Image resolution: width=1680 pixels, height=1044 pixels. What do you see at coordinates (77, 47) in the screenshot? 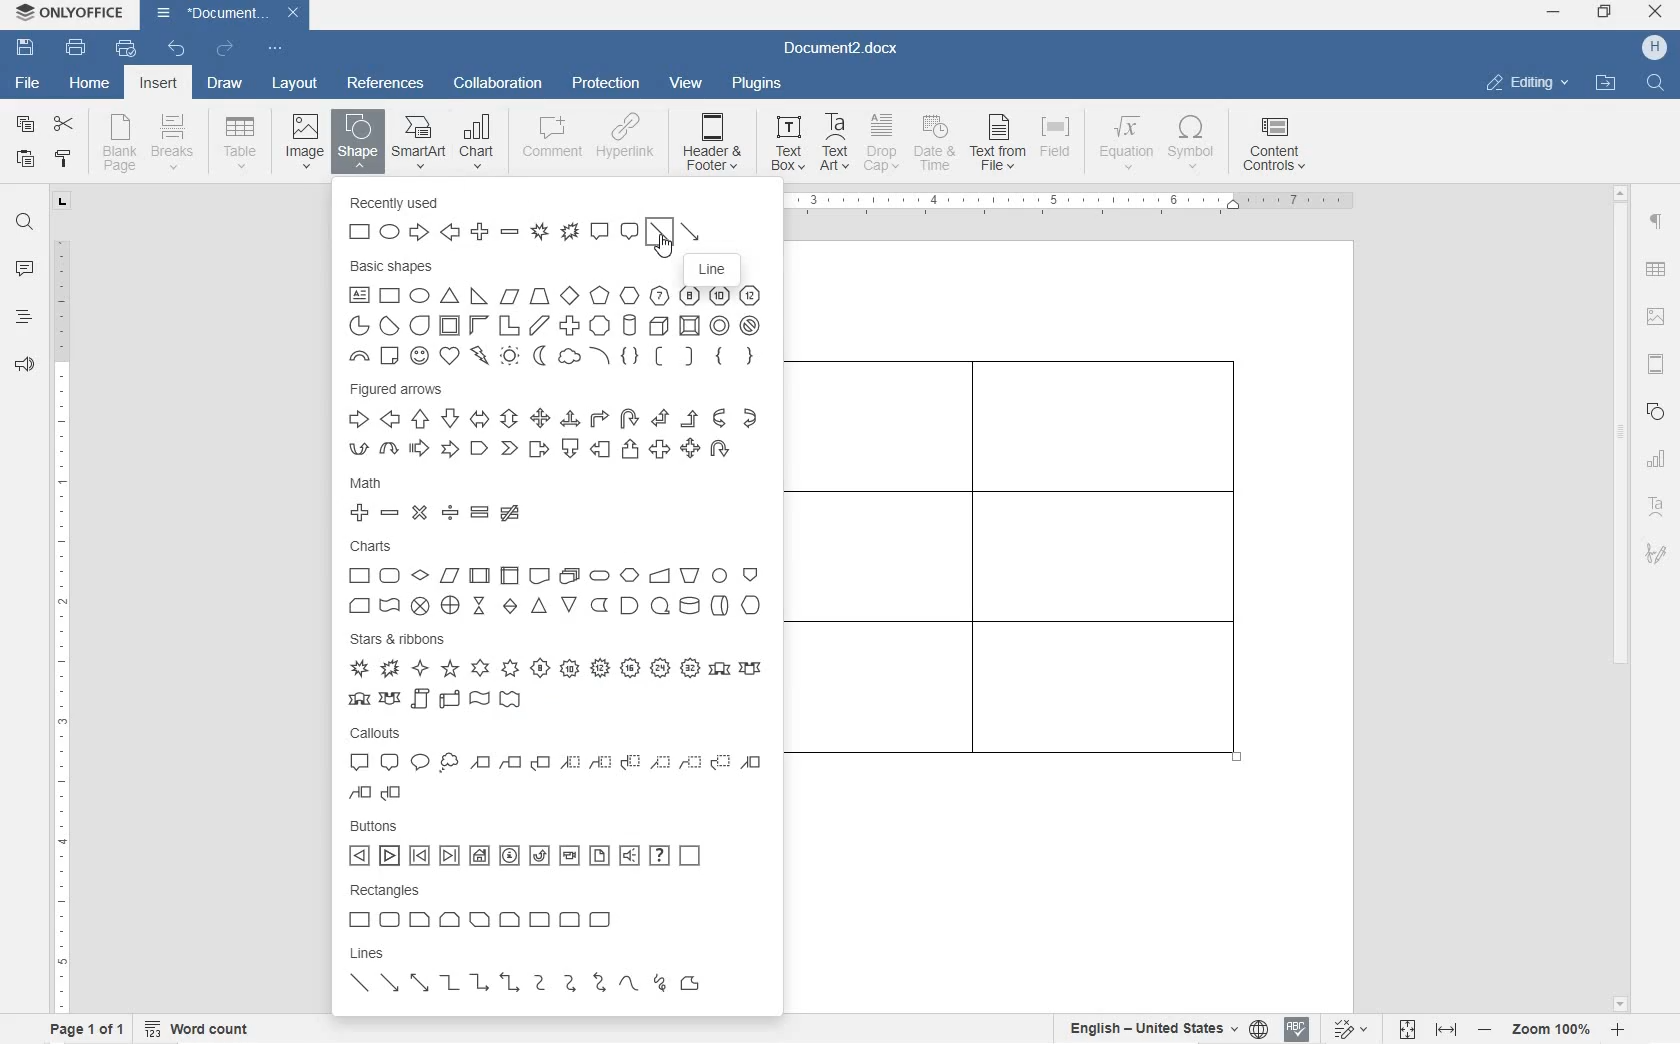
I see `print` at bounding box center [77, 47].